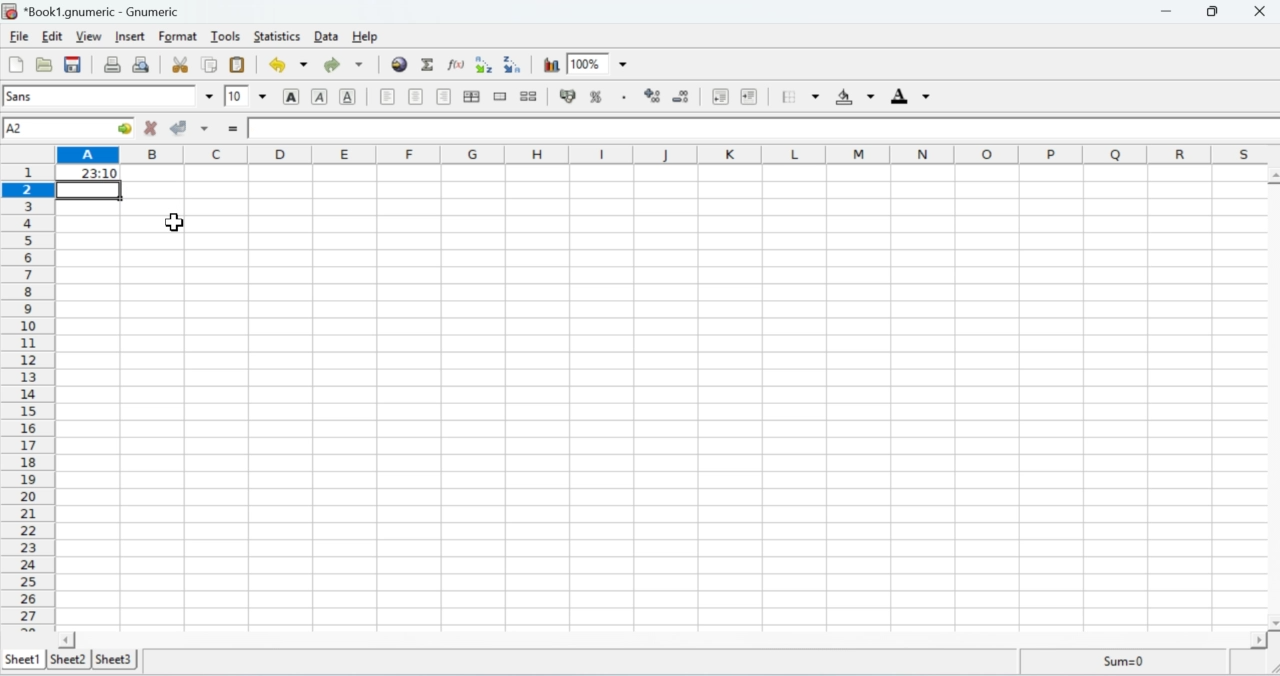 Image resolution: width=1280 pixels, height=676 pixels. What do you see at coordinates (43, 65) in the screenshot?
I see `Open a file` at bounding box center [43, 65].